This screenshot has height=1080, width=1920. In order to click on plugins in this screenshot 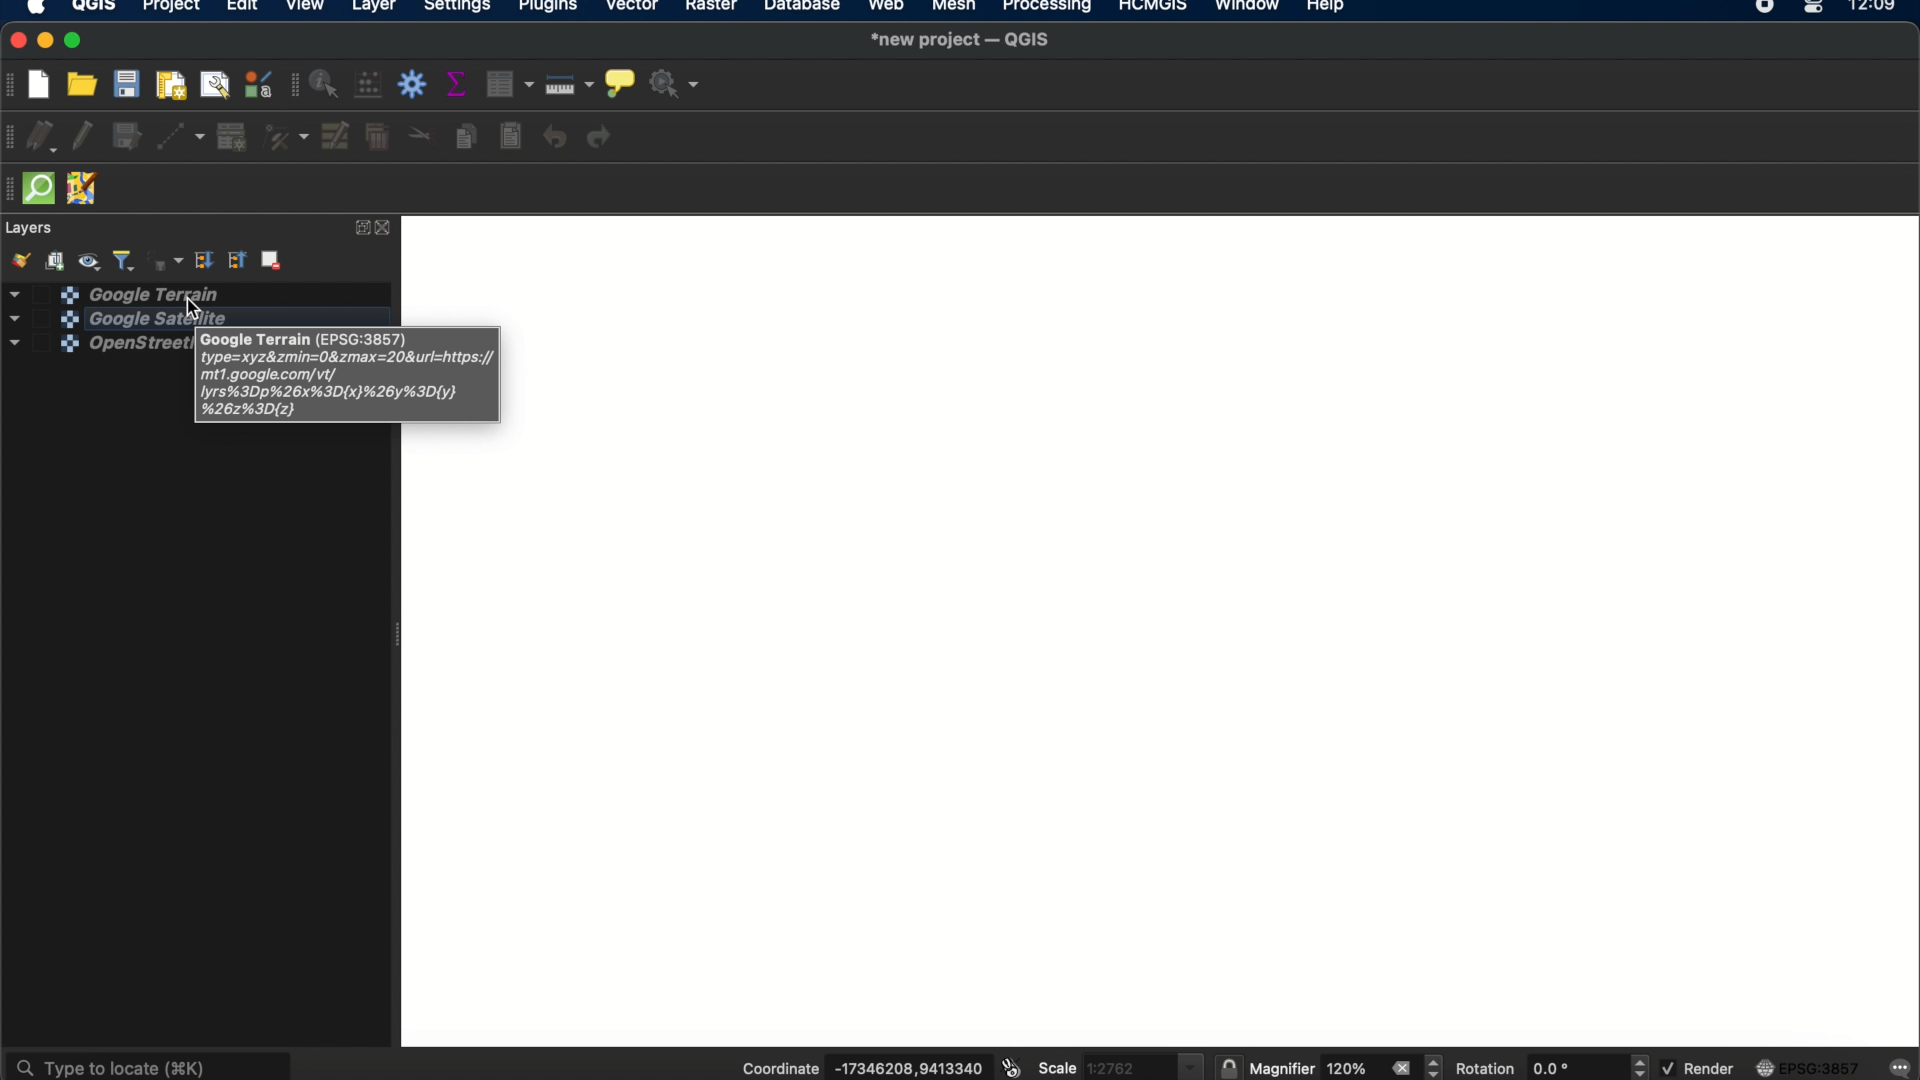, I will do `click(549, 8)`.